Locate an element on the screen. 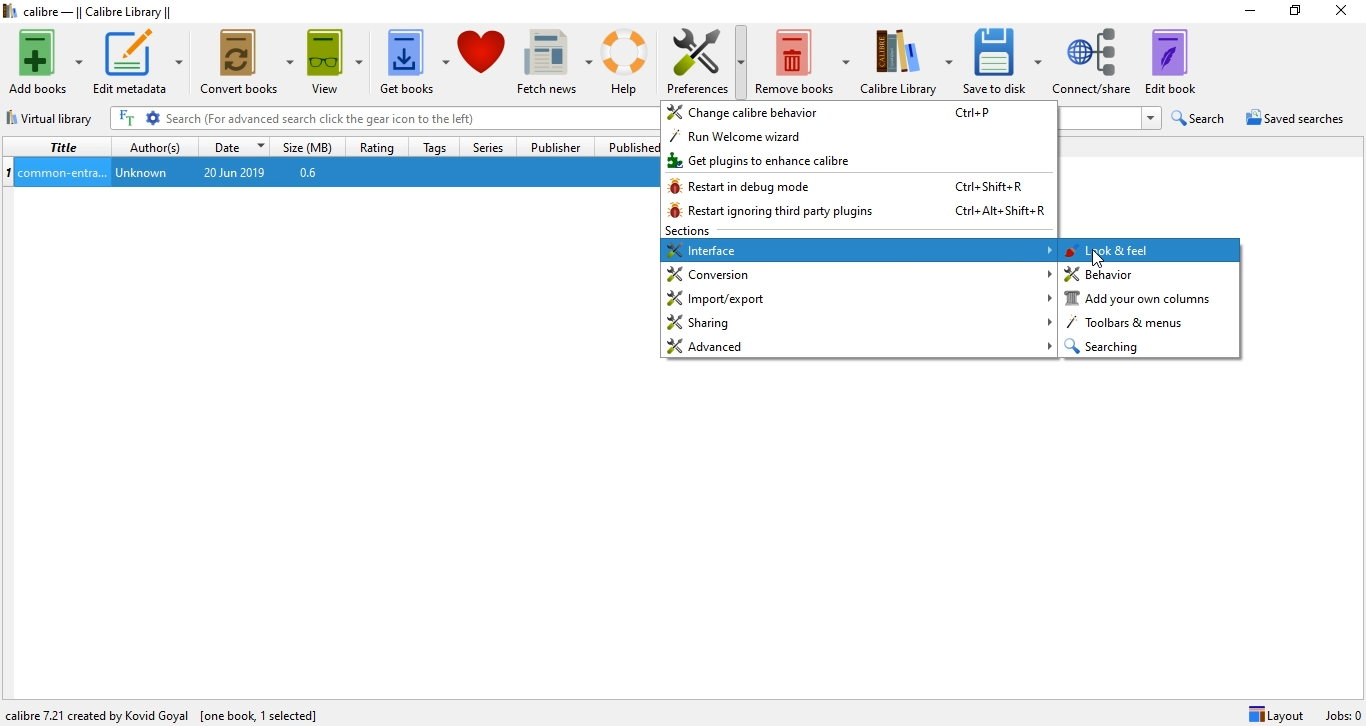 The image size is (1366, 726). look & feel highlighted is located at coordinates (1153, 251).